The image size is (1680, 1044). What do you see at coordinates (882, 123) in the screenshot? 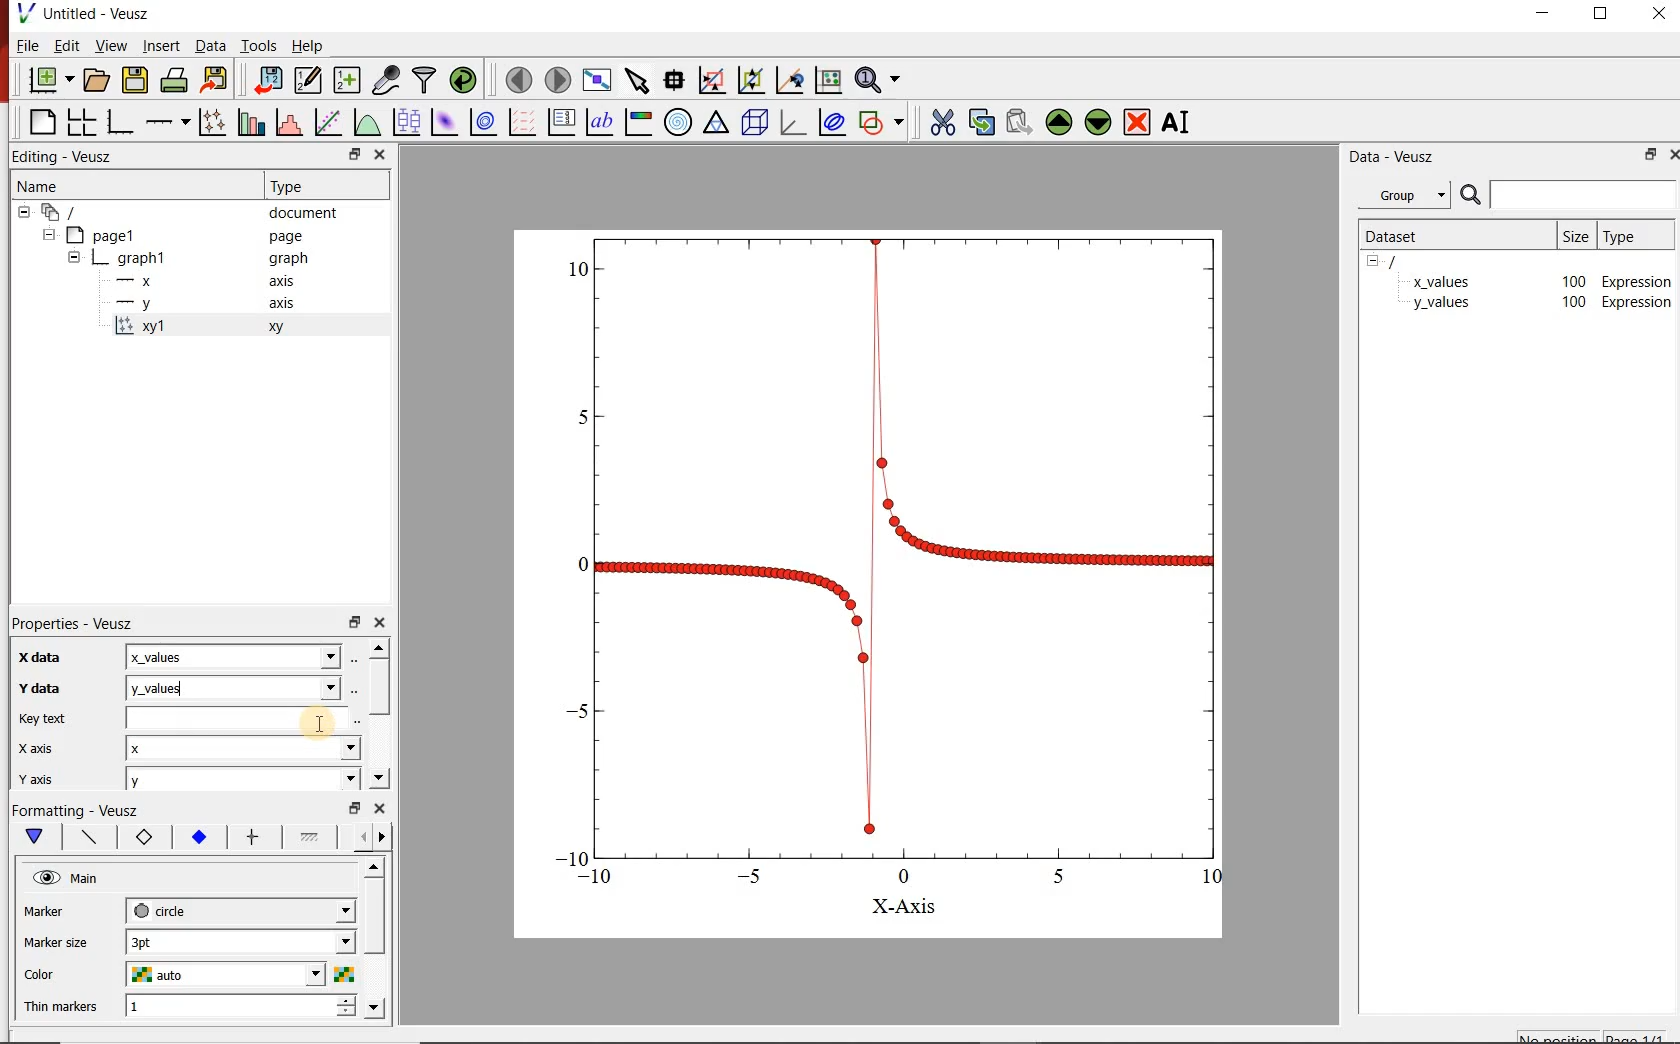
I see `add shape` at bounding box center [882, 123].